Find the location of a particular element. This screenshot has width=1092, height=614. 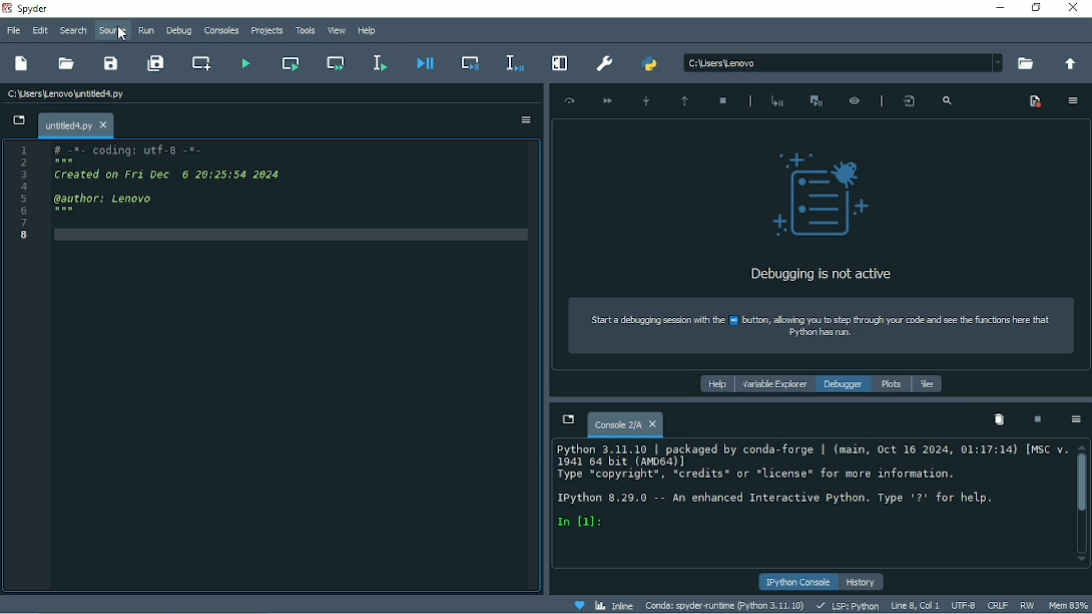

Consoles is located at coordinates (219, 31).